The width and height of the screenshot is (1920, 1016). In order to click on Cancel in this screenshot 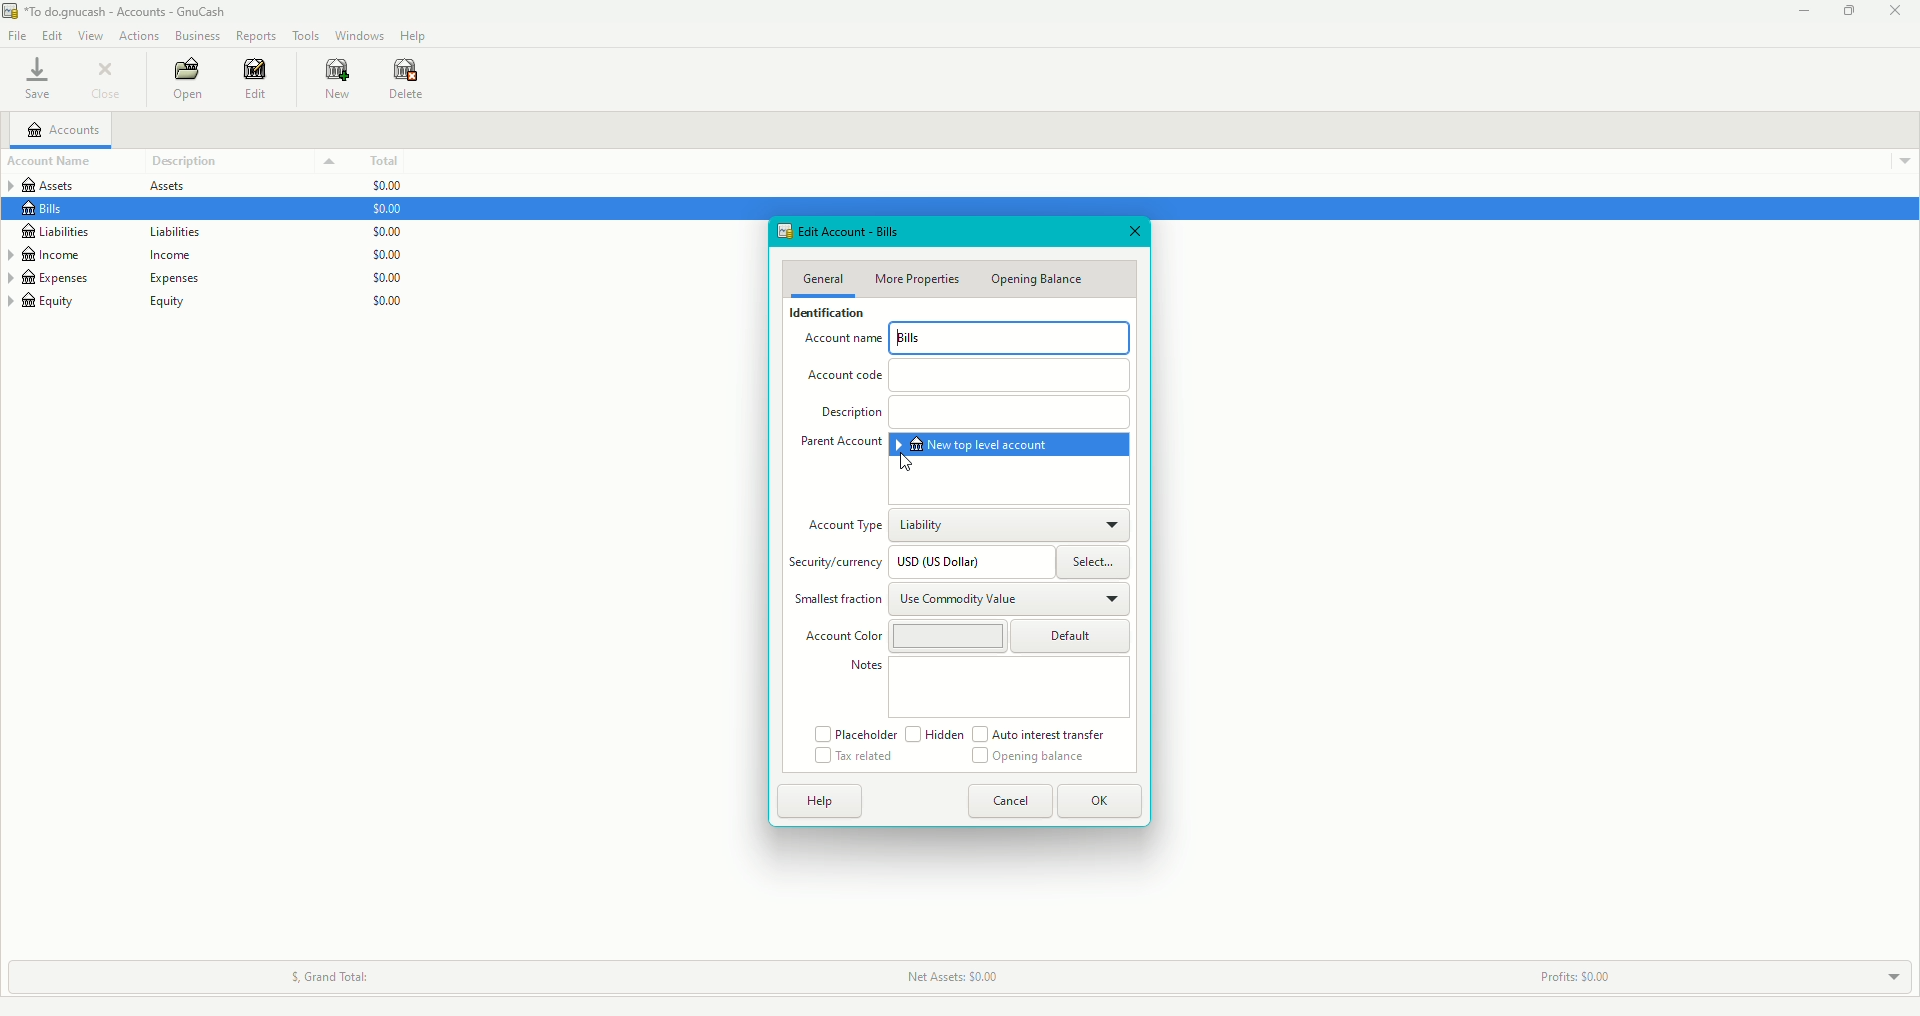, I will do `click(1005, 801)`.